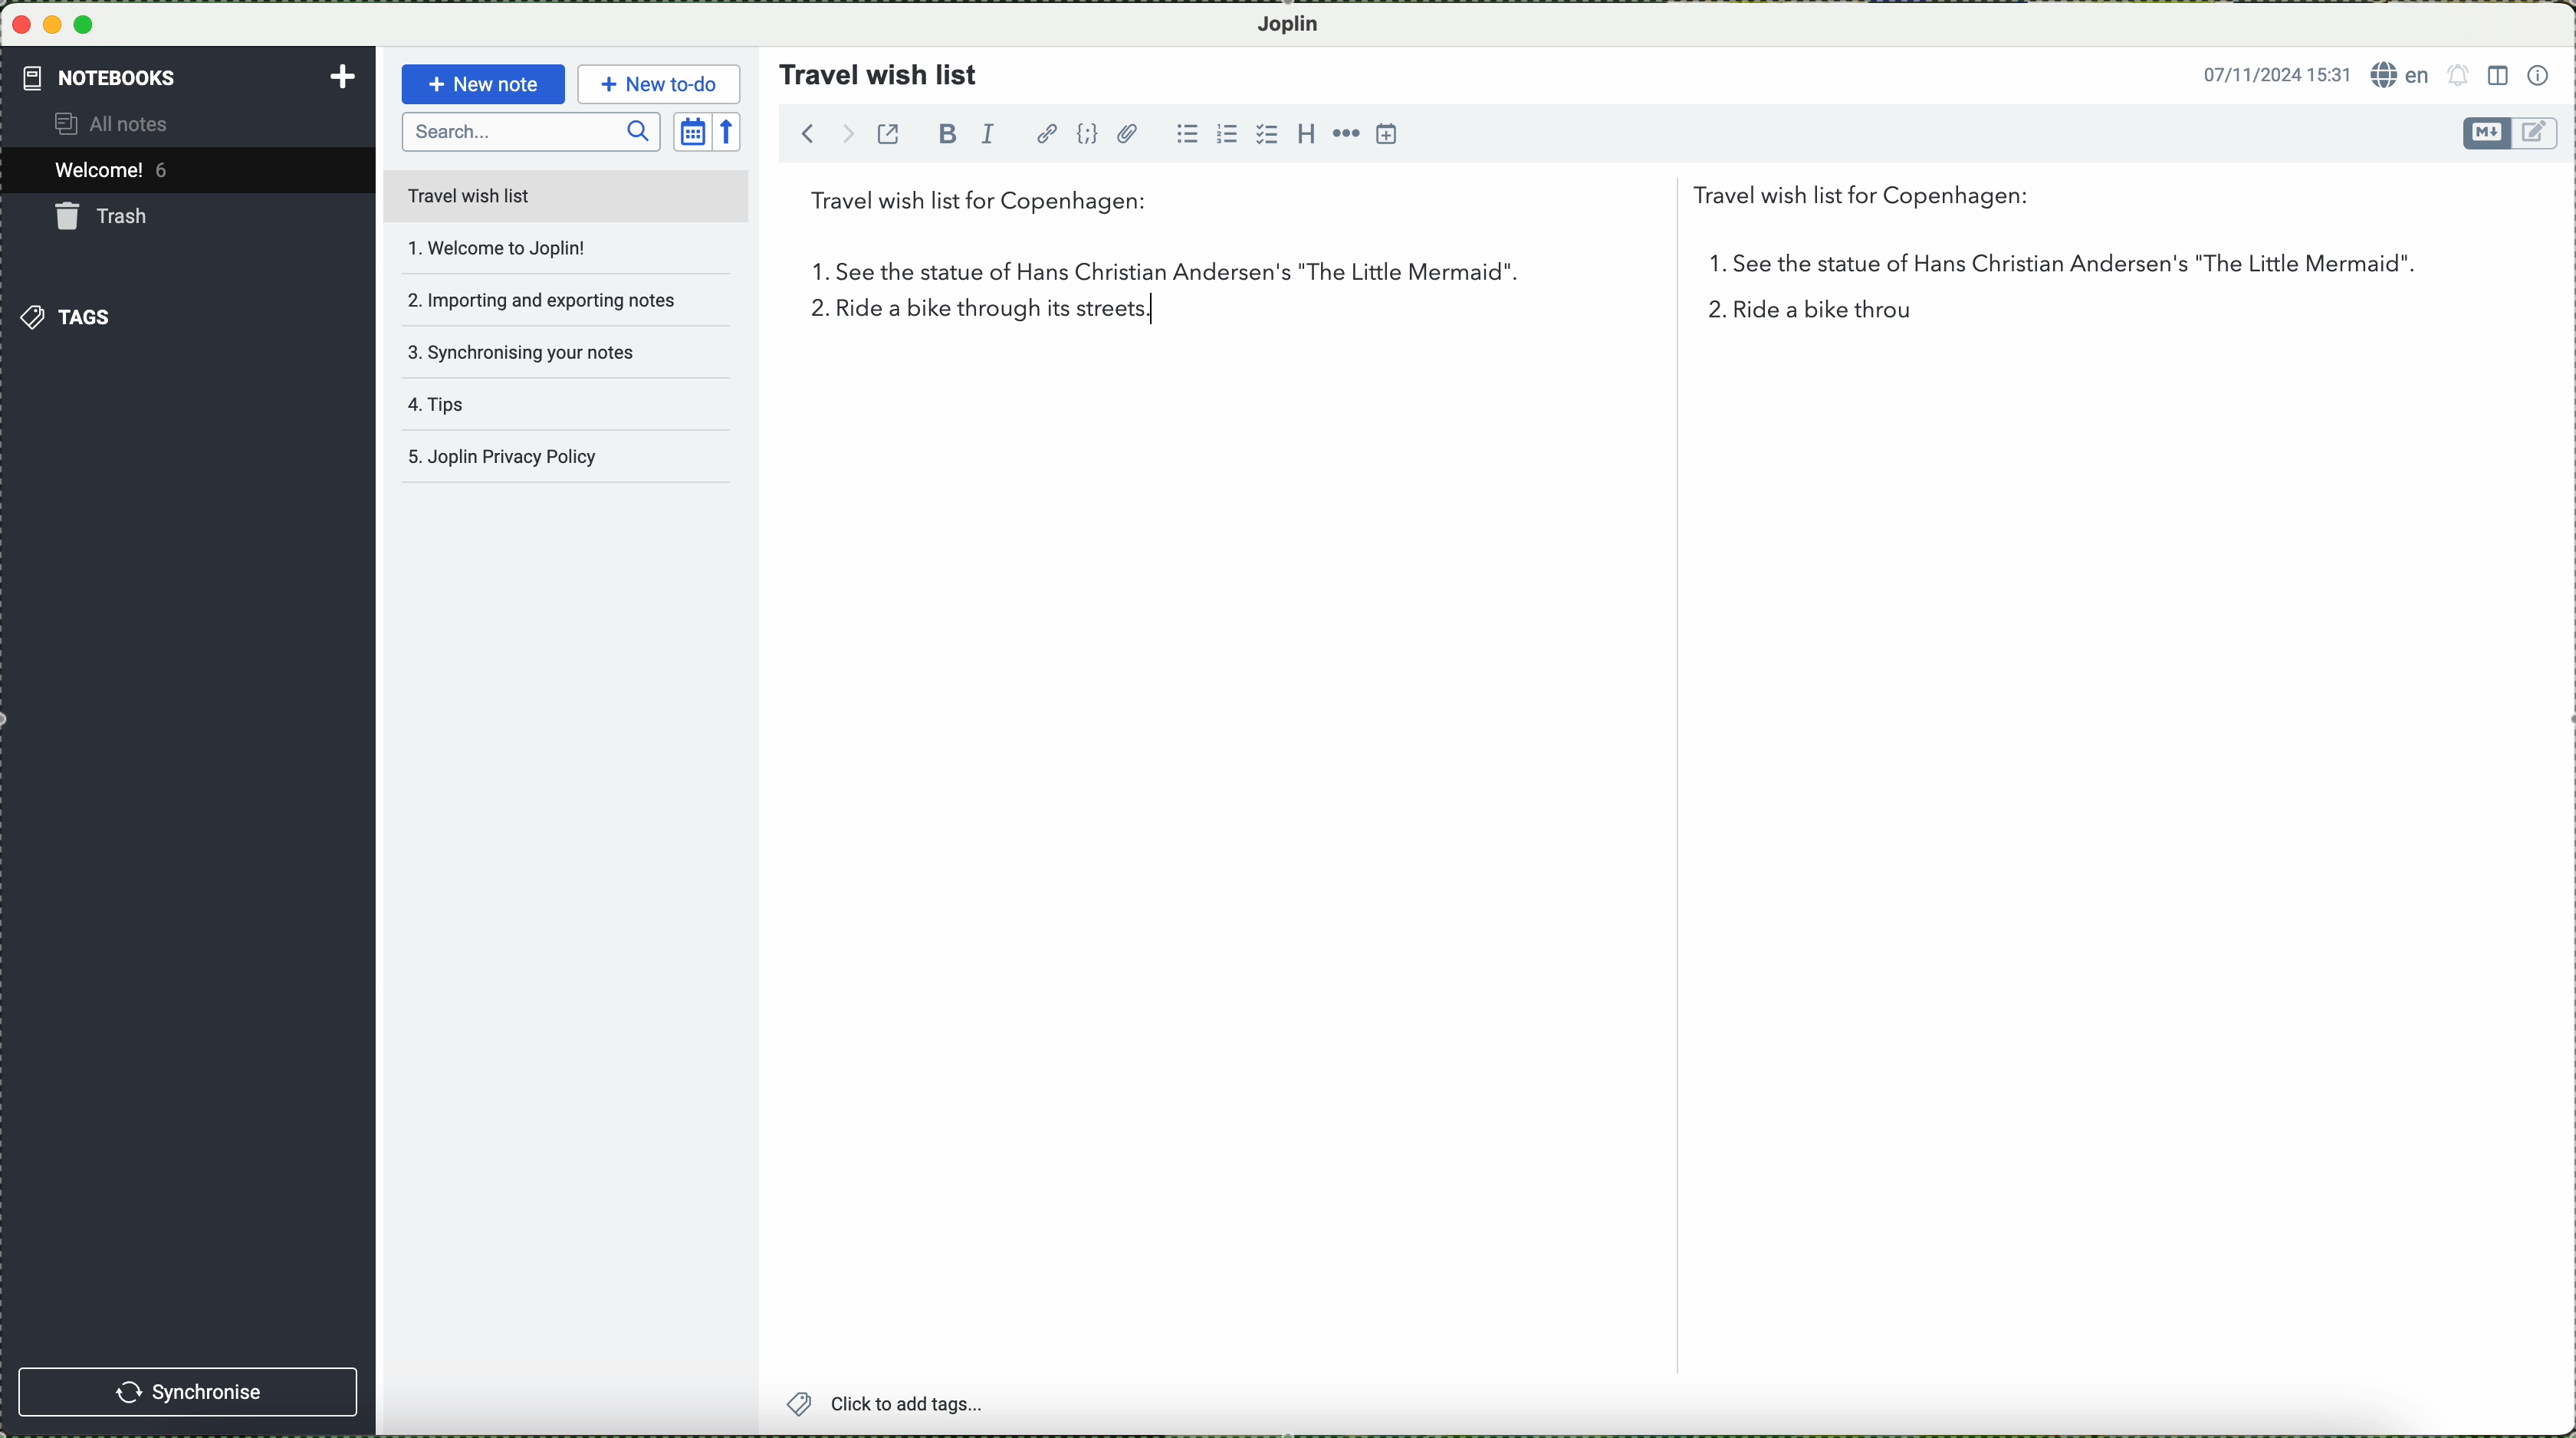 The image size is (2576, 1438). What do you see at coordinates (1192, 135) in the screenshot?
I see `bulleted list` at bounding box center [1192, 135].